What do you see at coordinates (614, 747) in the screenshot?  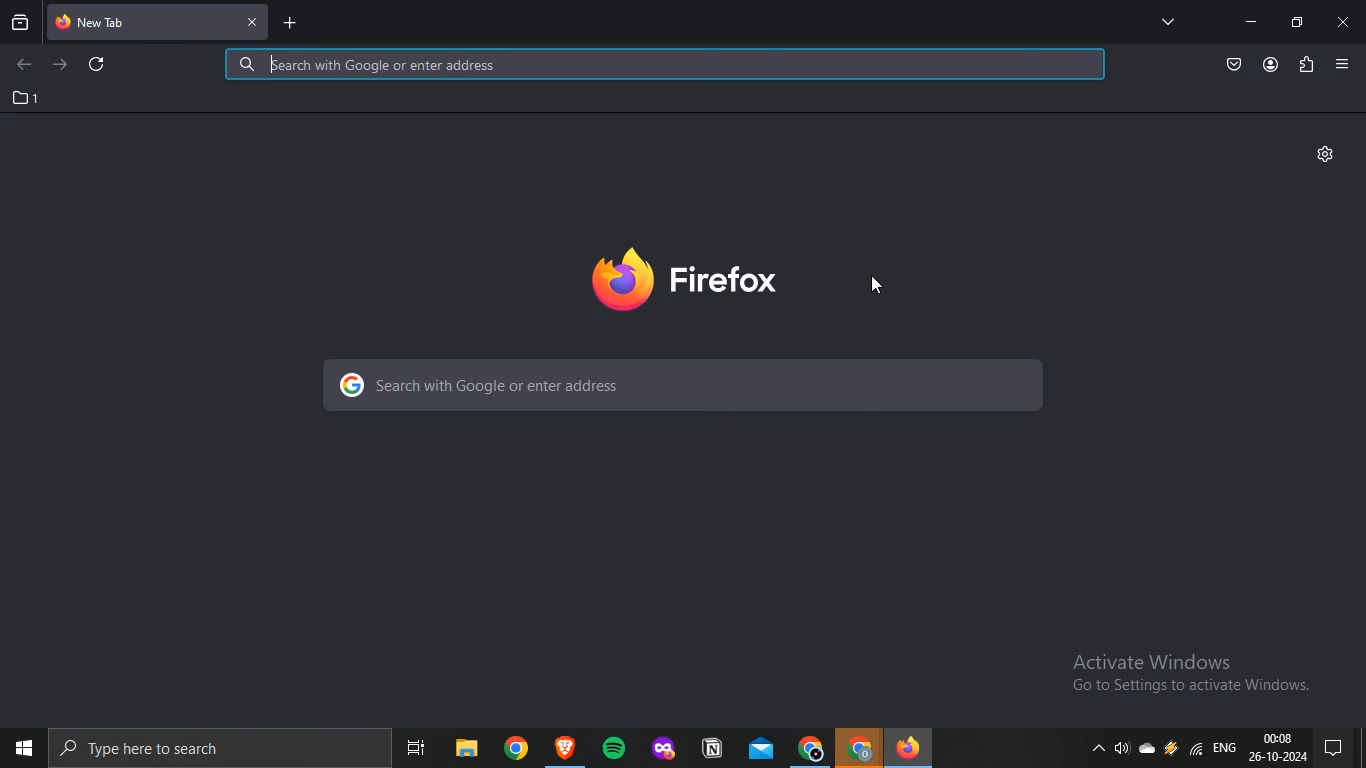 I see `spotify` at bounding box center [614, 747].